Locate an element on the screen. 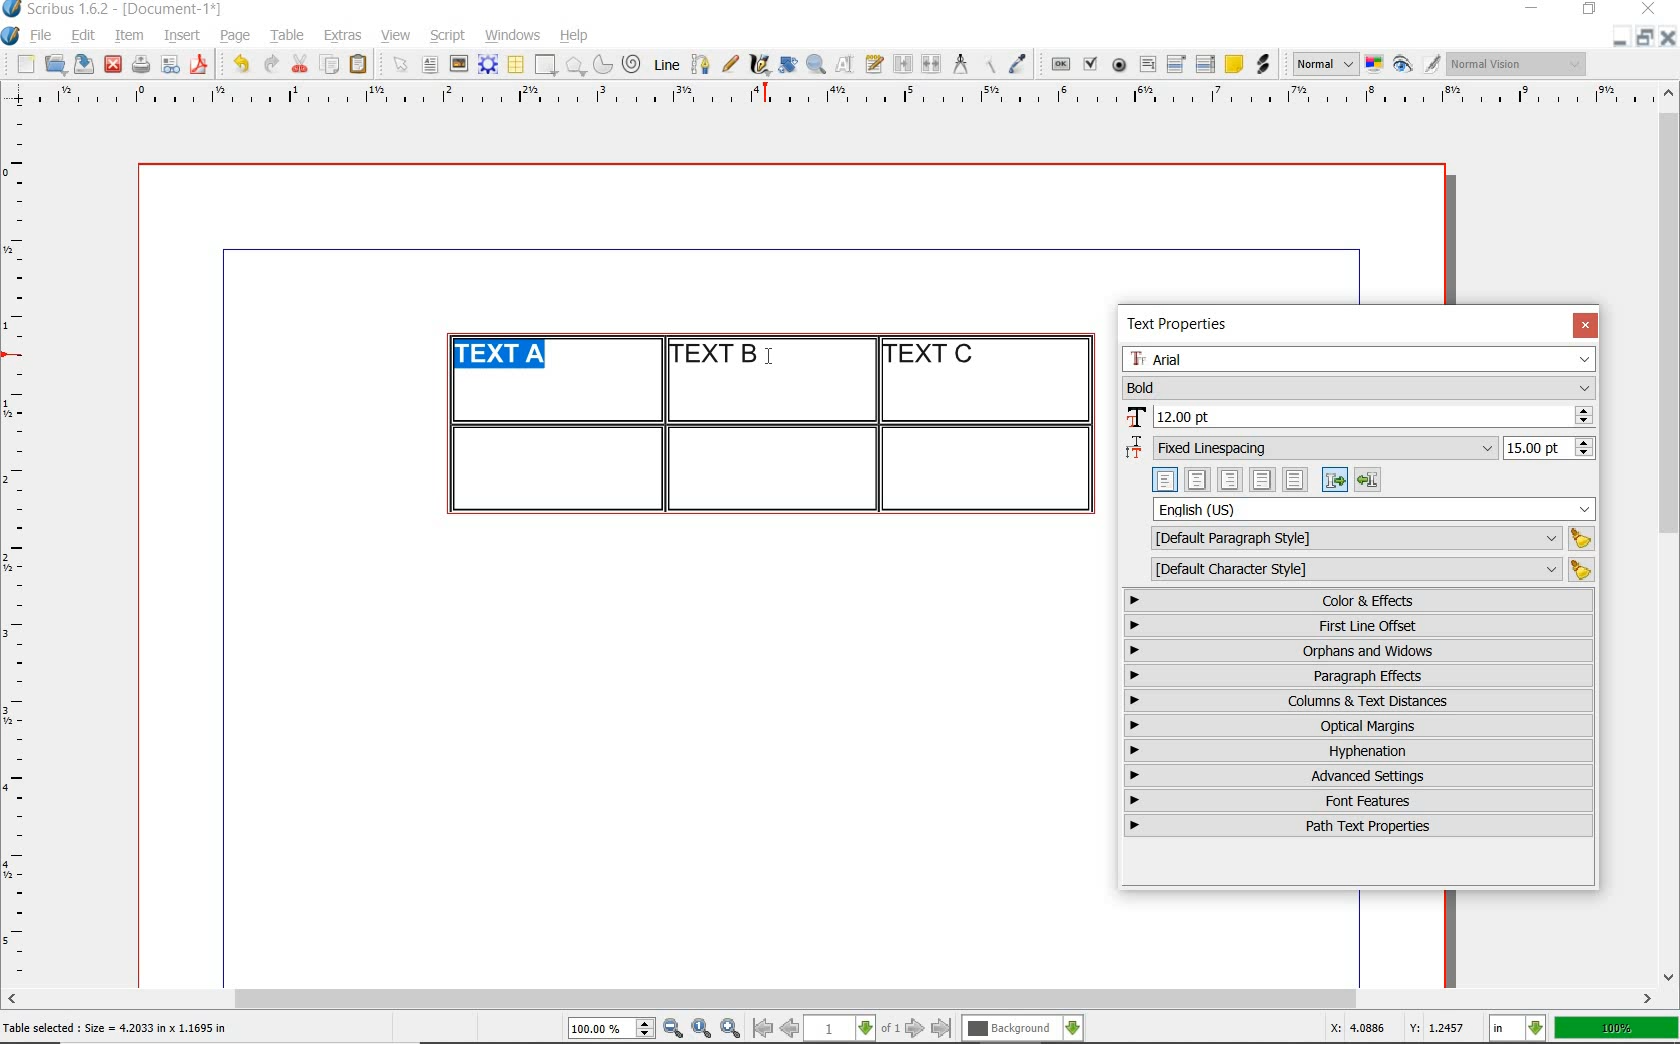 This screenshot has height=1044, width=1680. undo is located at coordinates (240, 64).